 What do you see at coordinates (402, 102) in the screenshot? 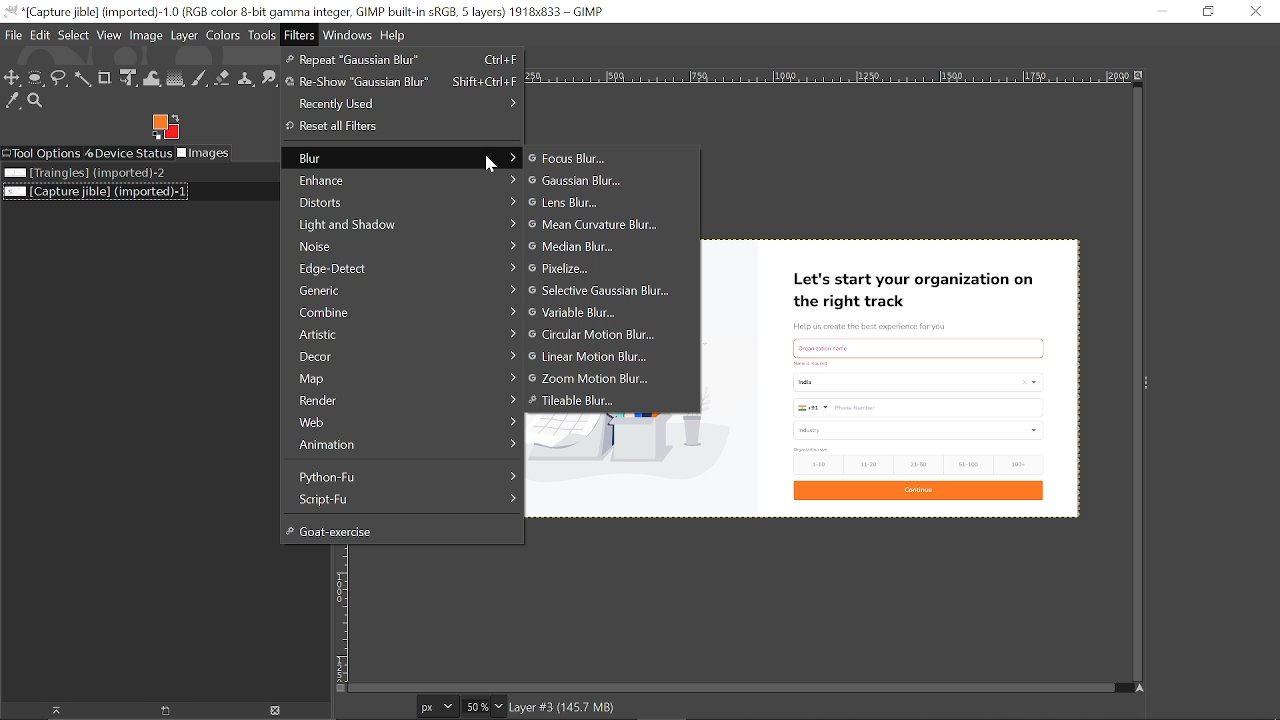
I see `Recently Used` at bounding box center [402, 102].